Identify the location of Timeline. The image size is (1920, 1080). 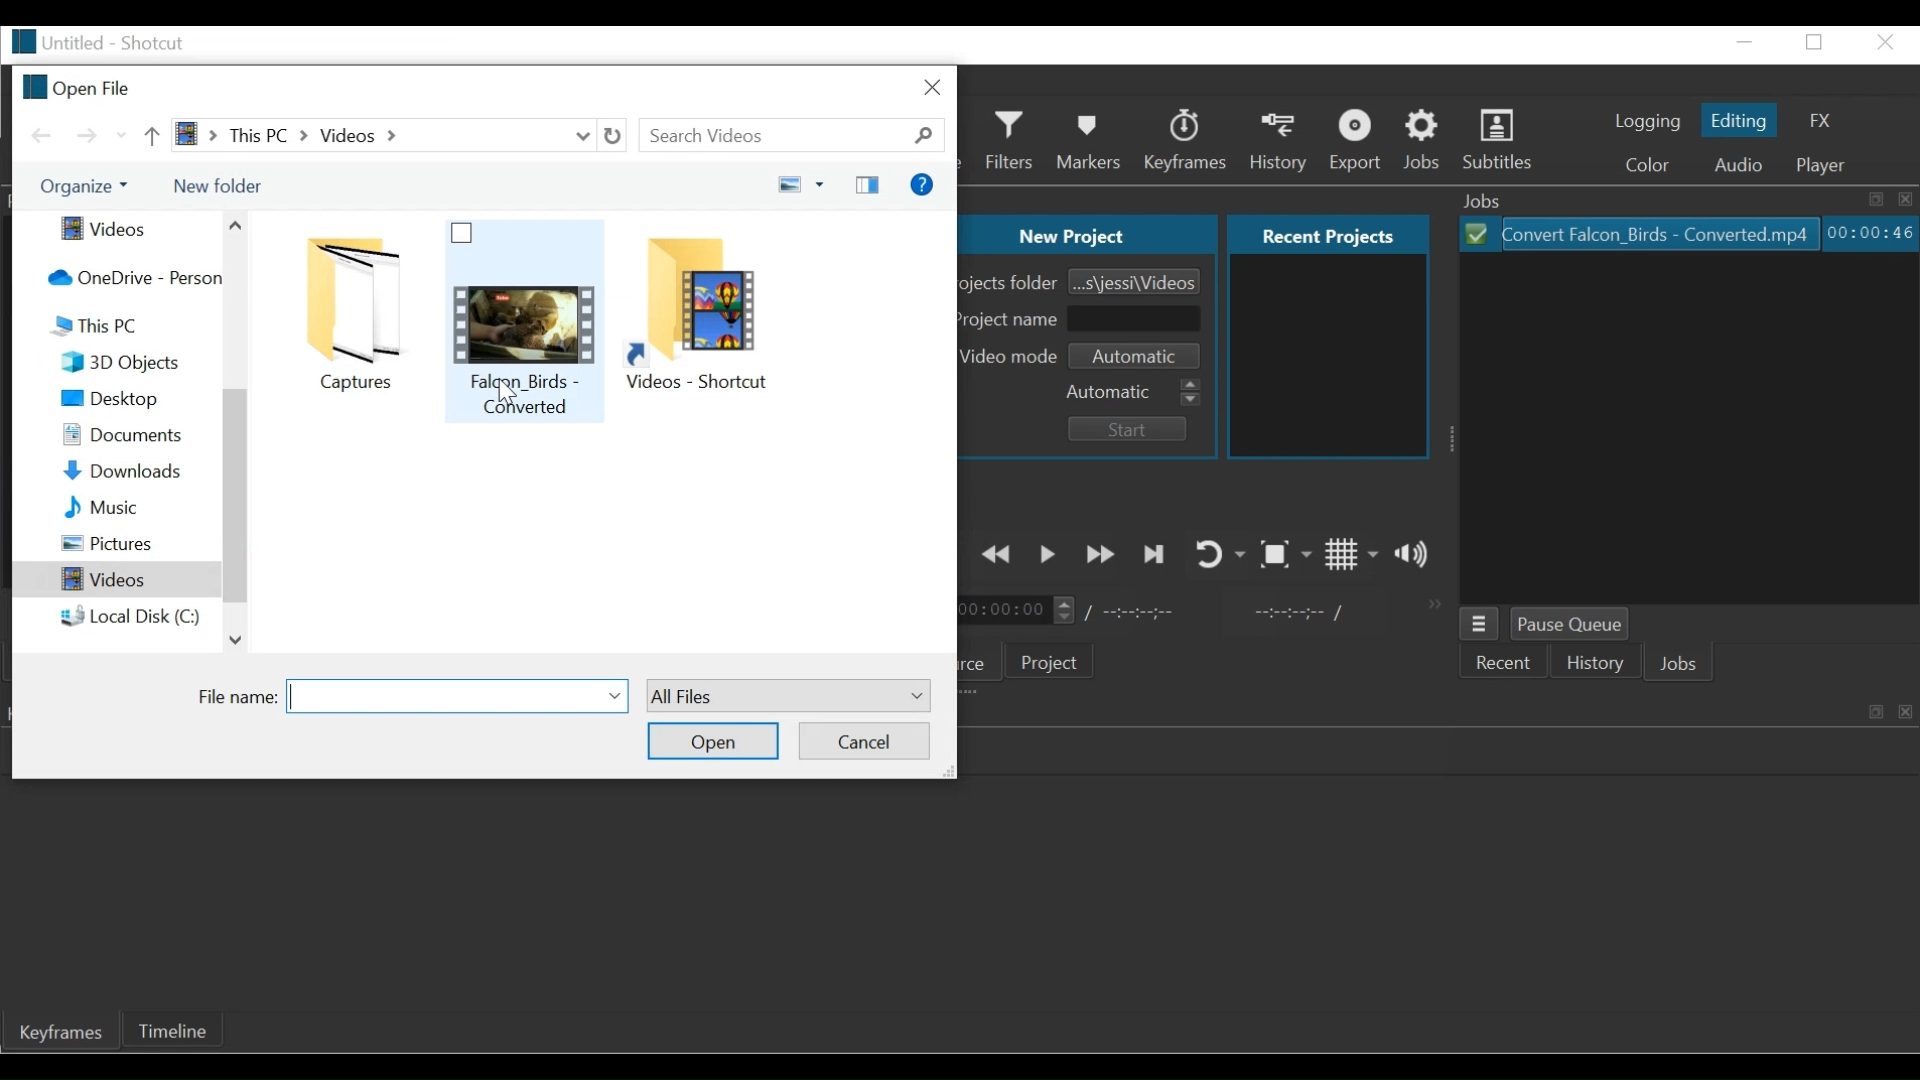
(173, 1030).